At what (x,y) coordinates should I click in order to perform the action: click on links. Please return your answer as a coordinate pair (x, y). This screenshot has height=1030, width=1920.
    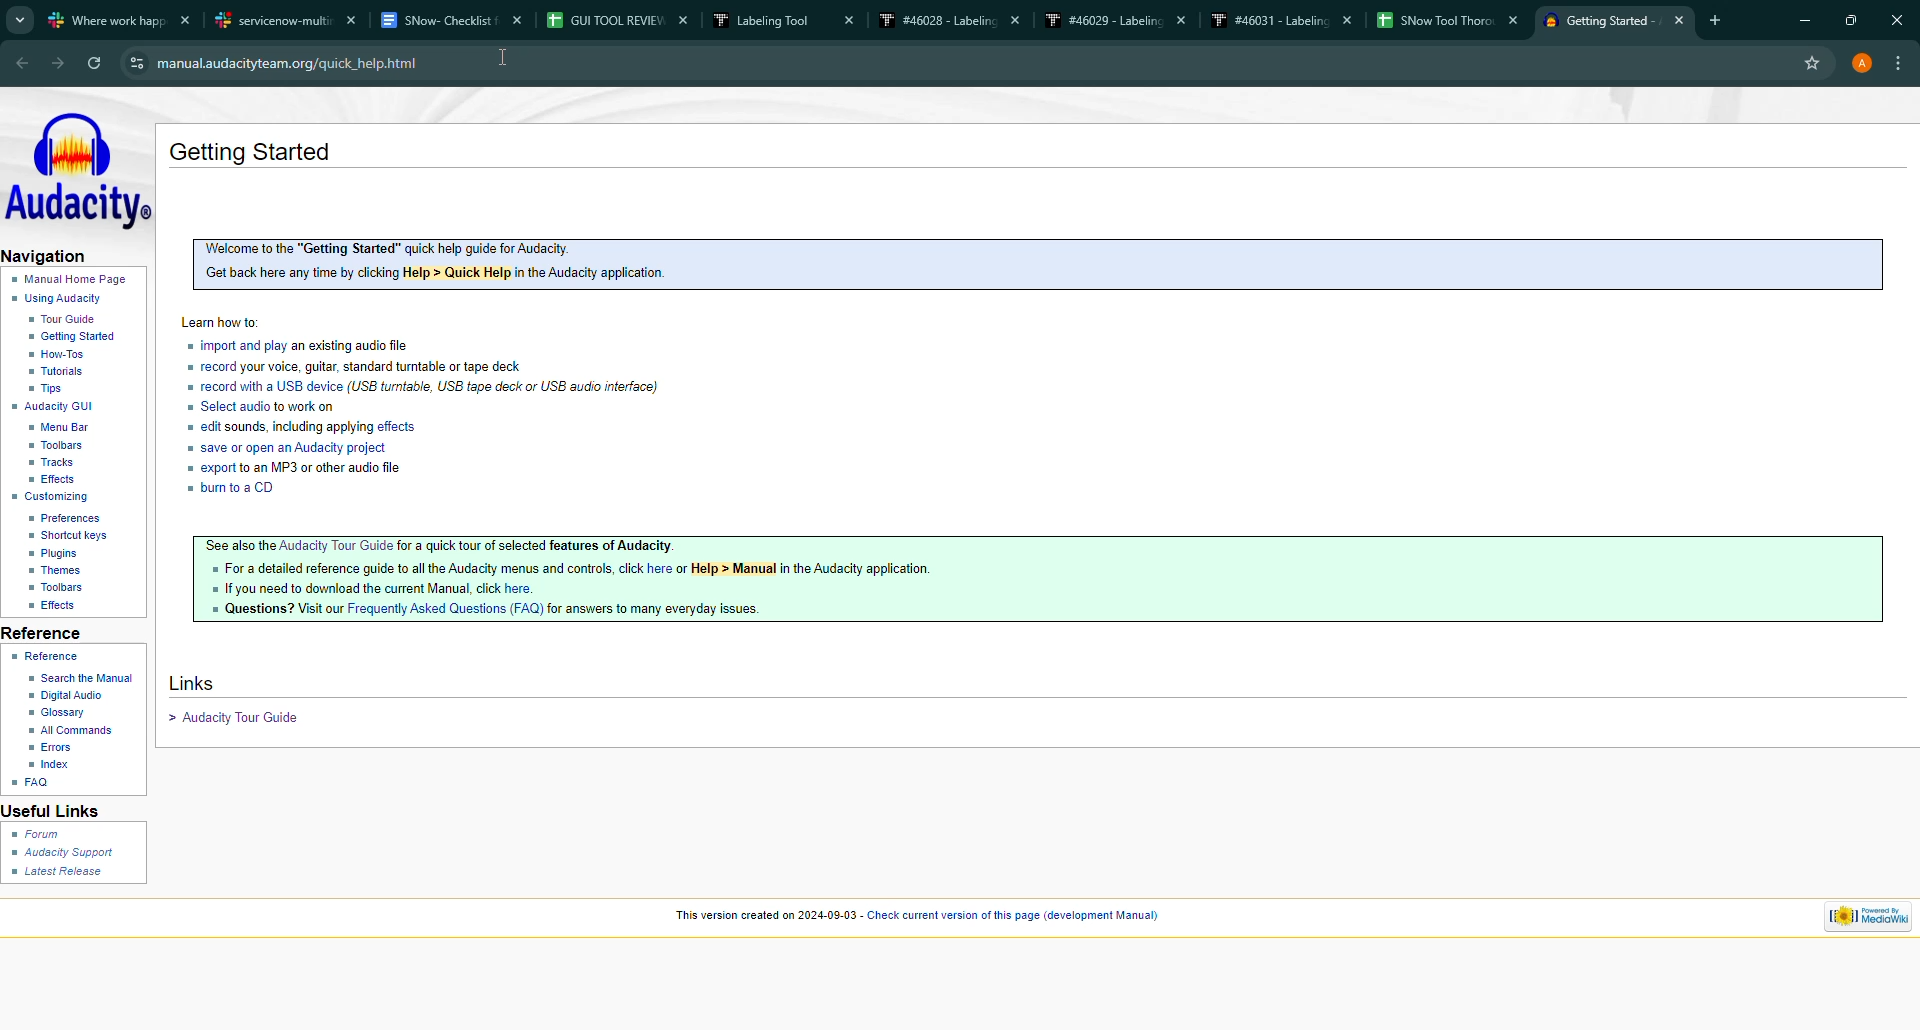
    Looking at the image, I should click on (200, 685).